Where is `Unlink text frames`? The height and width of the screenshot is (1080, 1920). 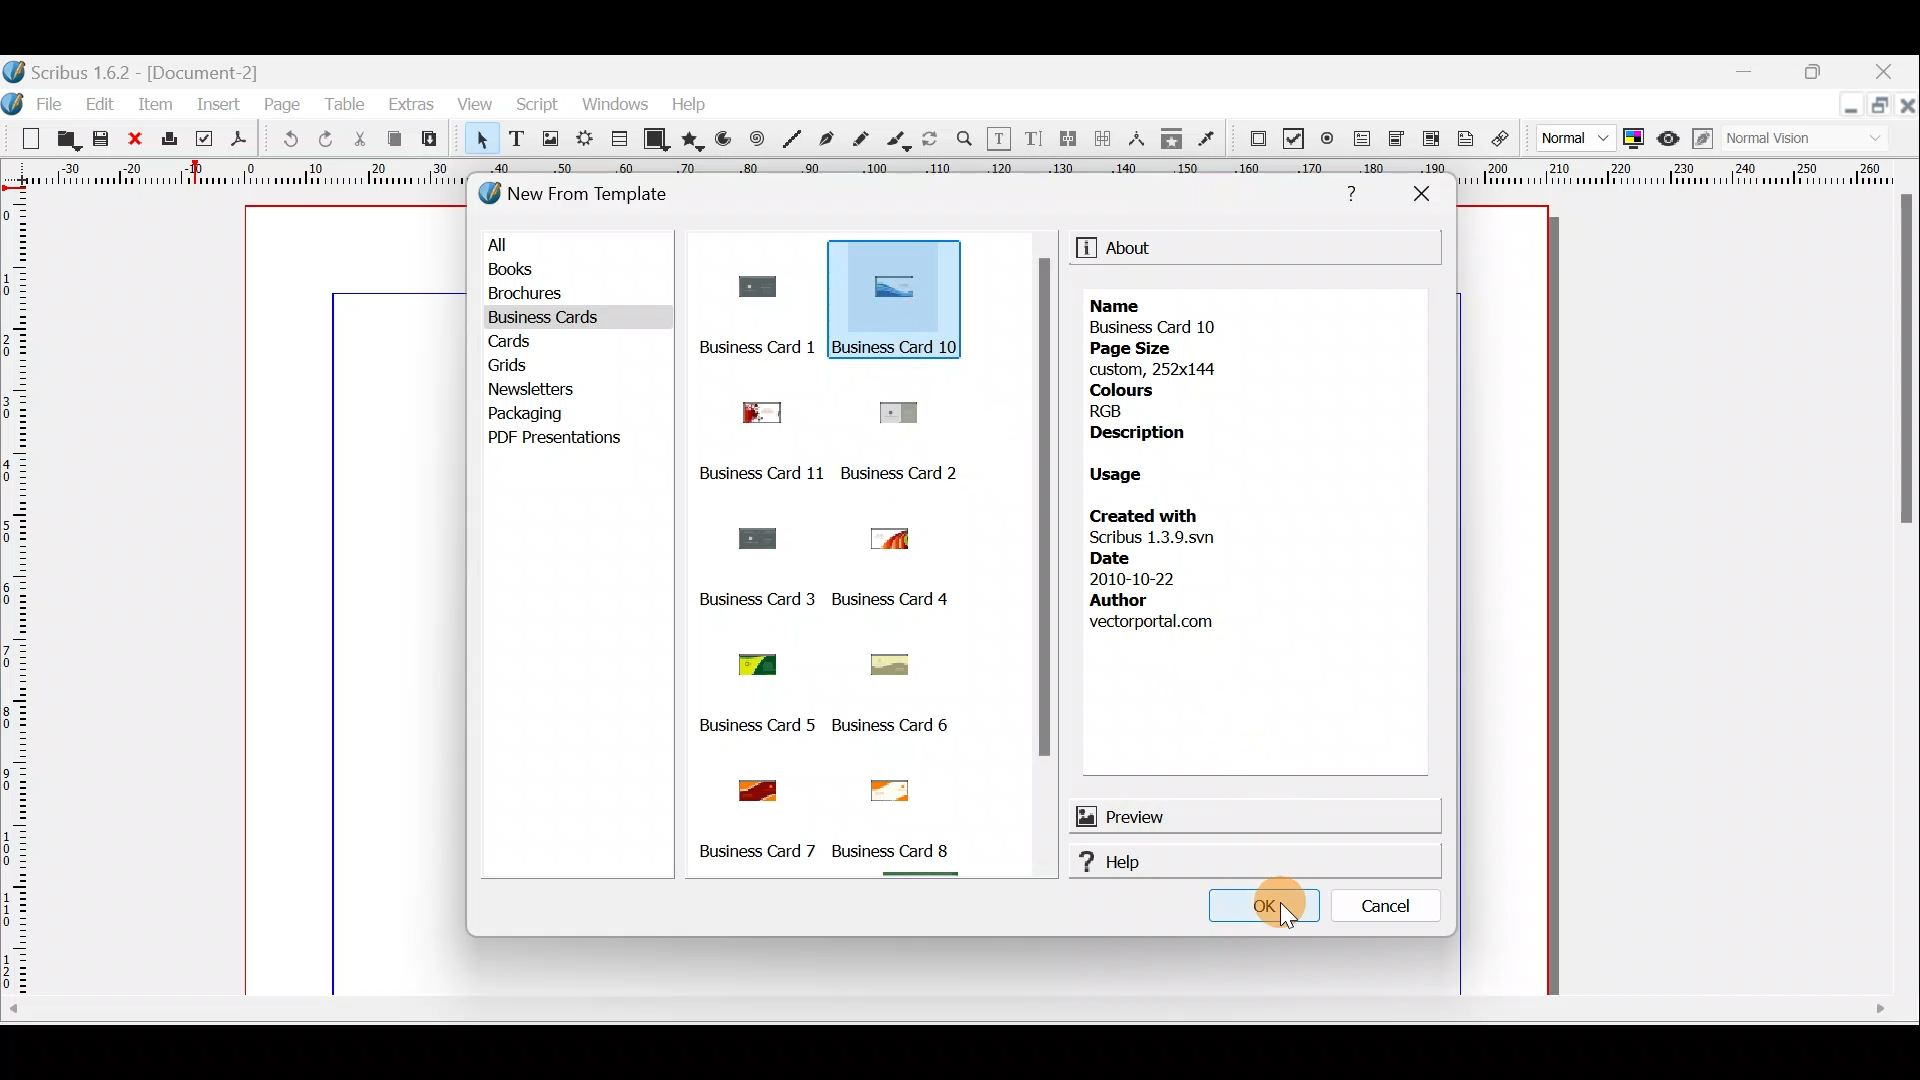 Unlink text frames is located at coordinates (1103, 139).